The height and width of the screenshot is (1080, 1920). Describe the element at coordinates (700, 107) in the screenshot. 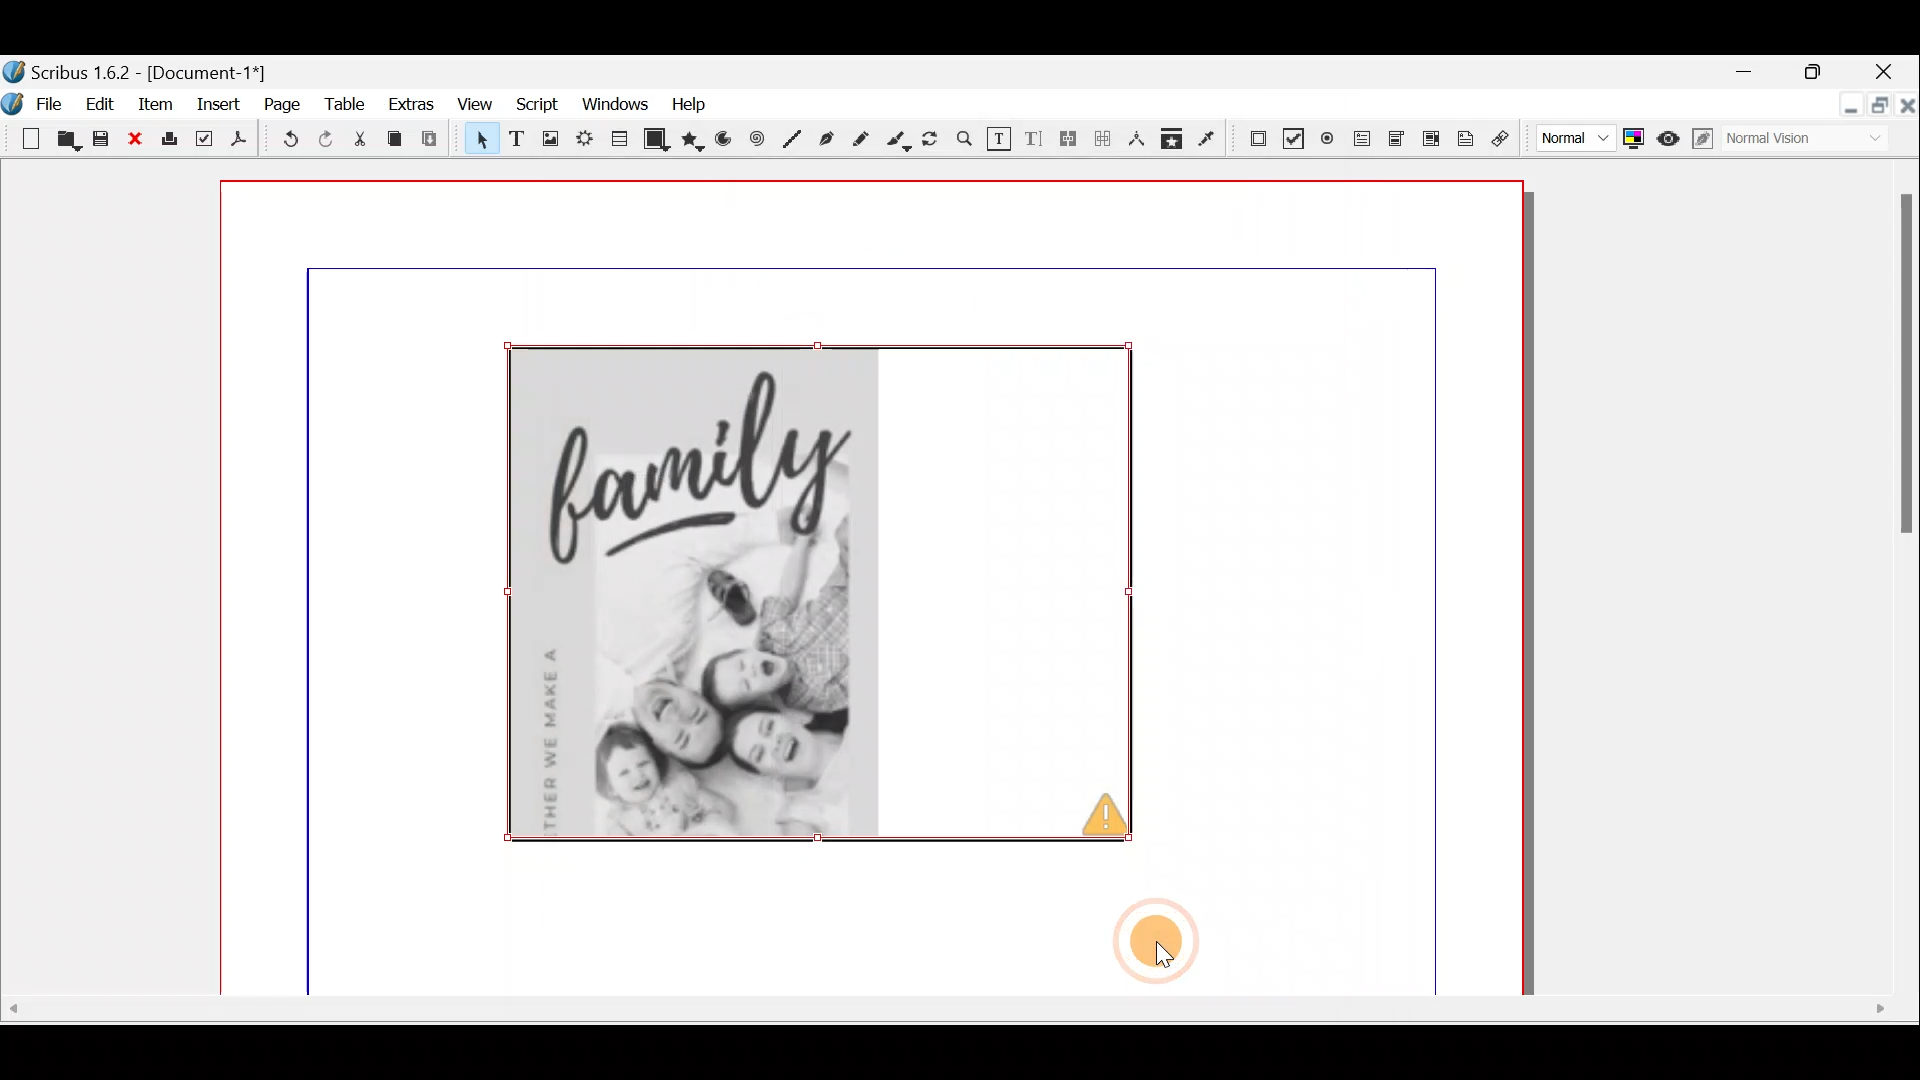

I see `Help` at that location.